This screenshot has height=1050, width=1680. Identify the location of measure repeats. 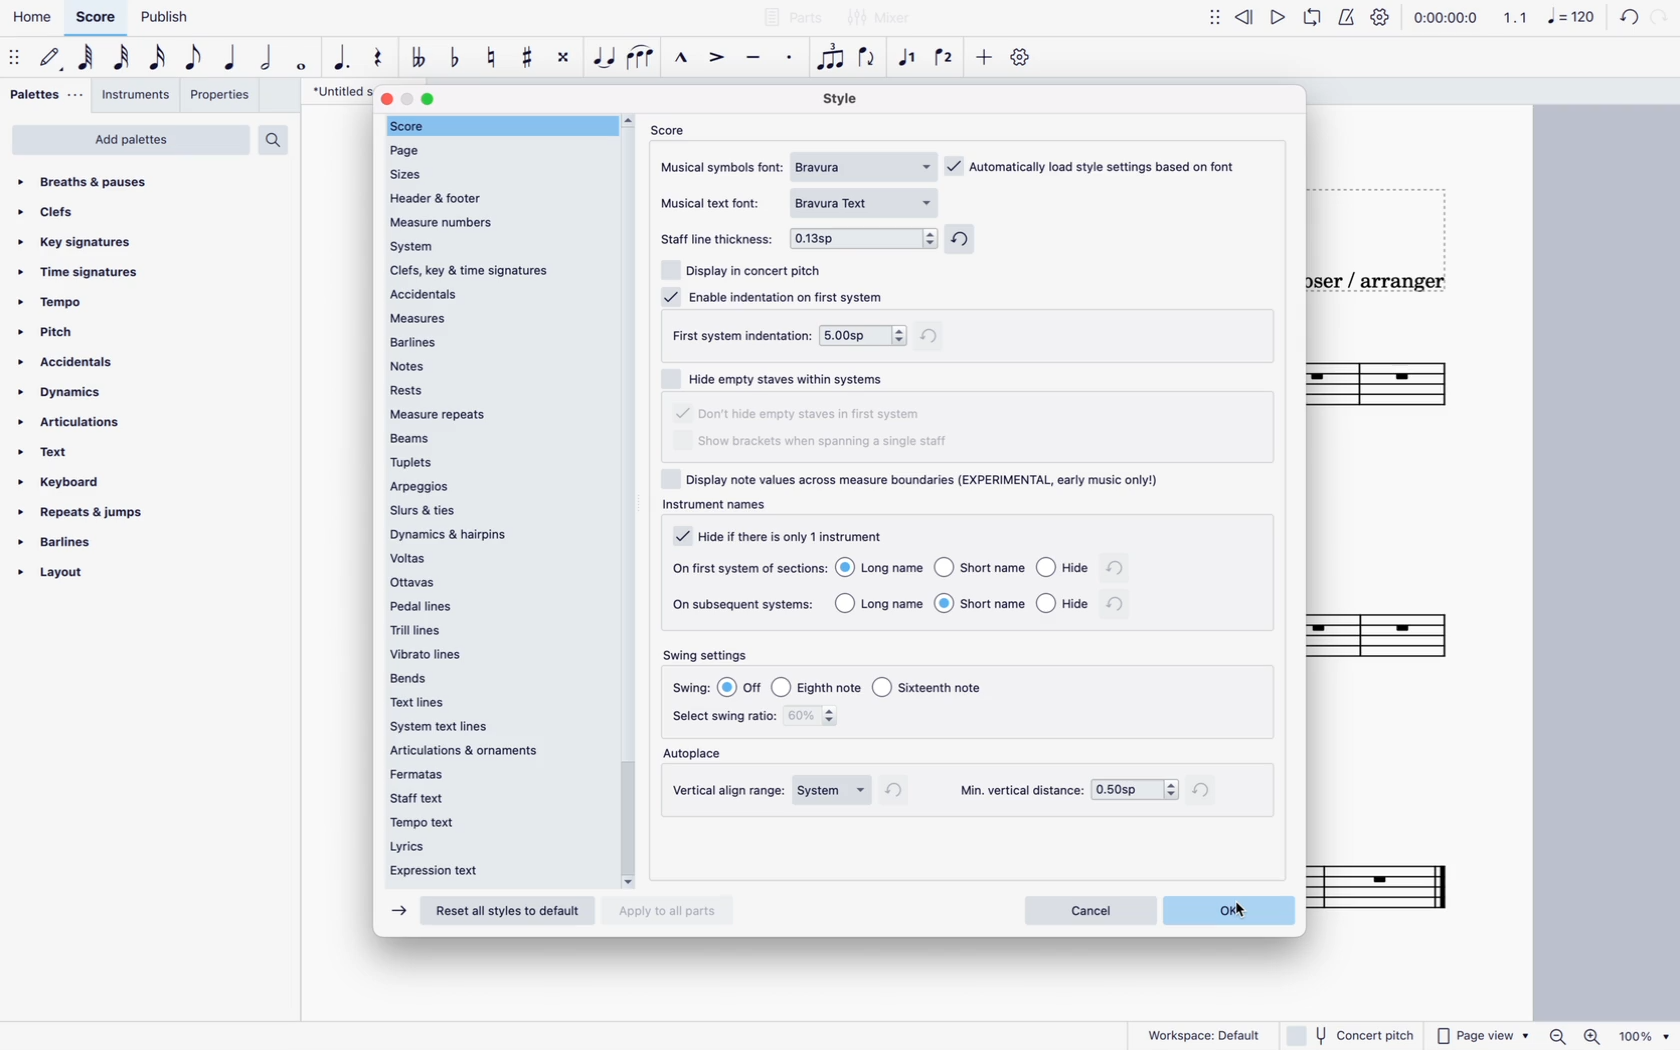
(497, 414).